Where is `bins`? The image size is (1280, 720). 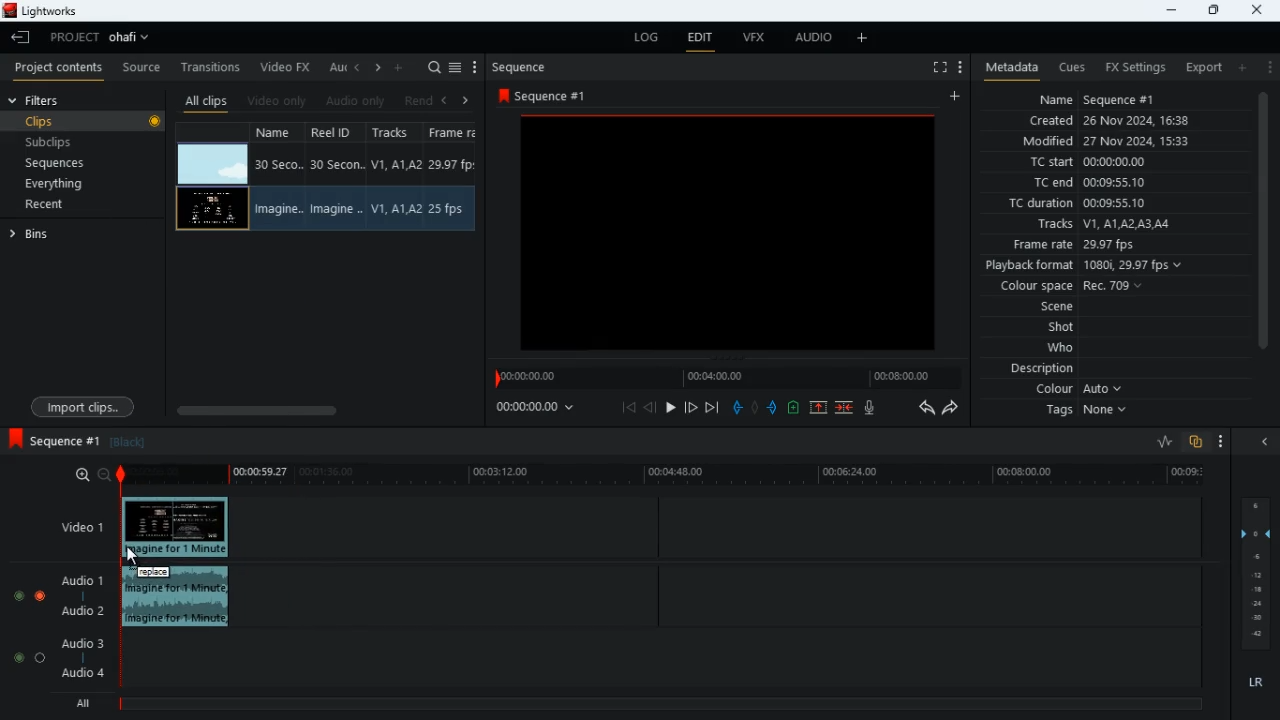
bins is located at coordinates (39, 238).